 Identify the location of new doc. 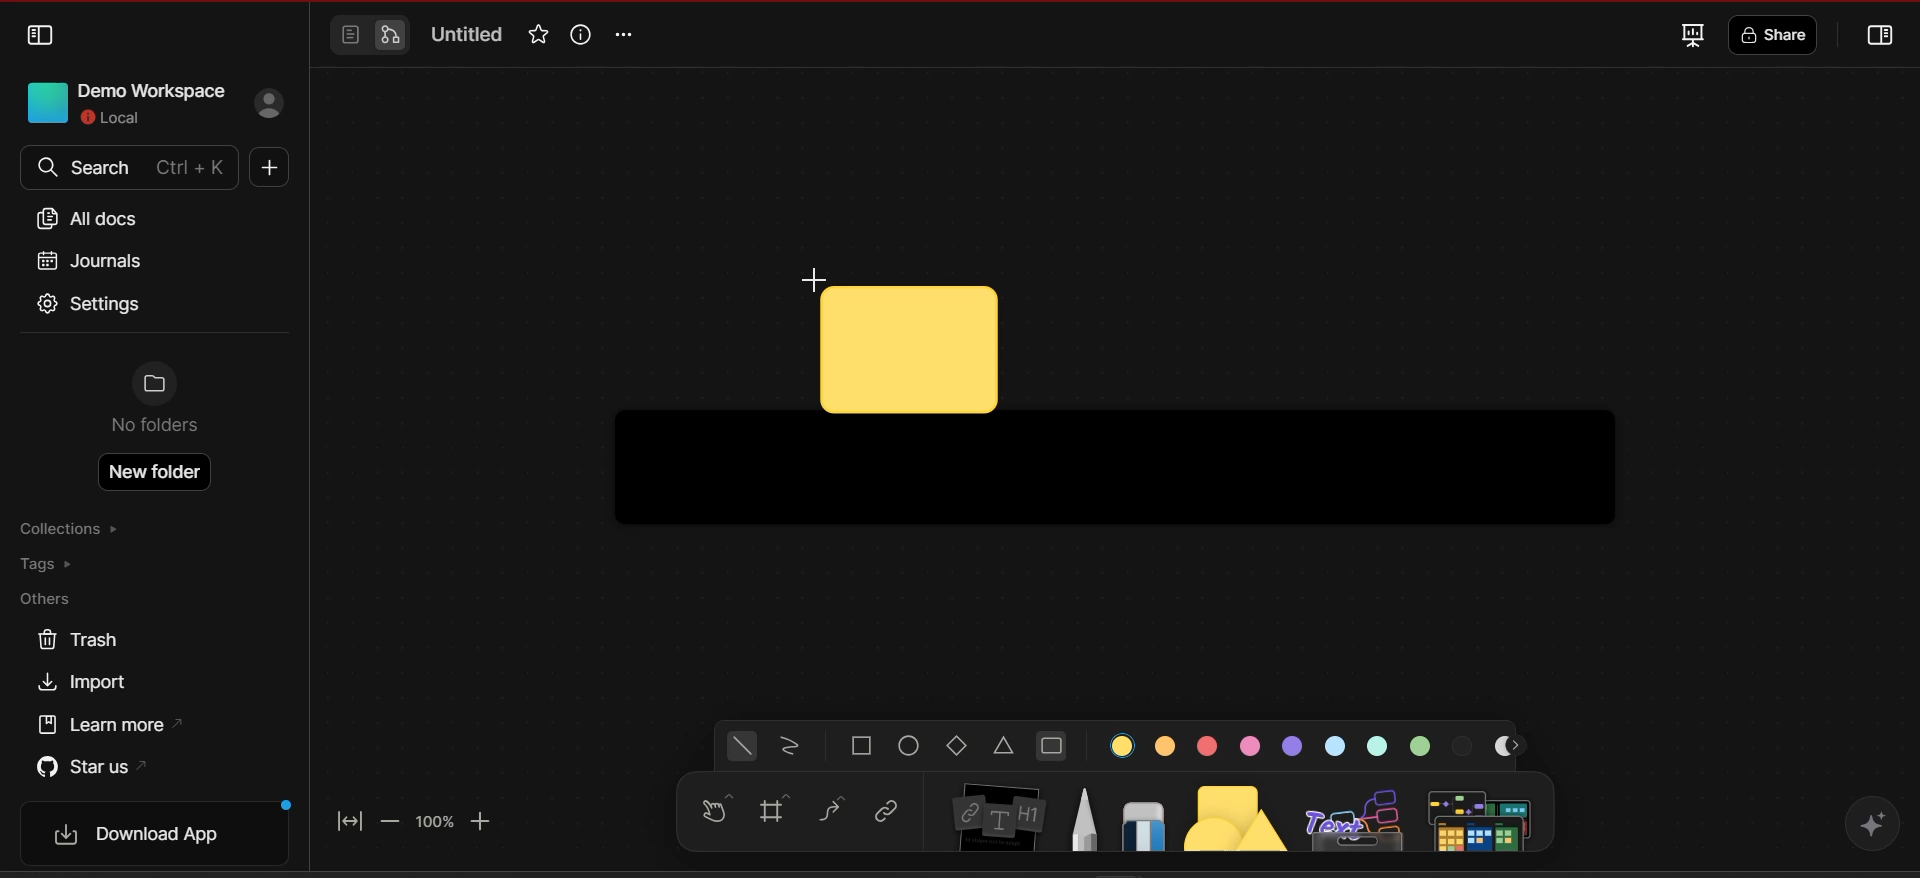
(266, 170).